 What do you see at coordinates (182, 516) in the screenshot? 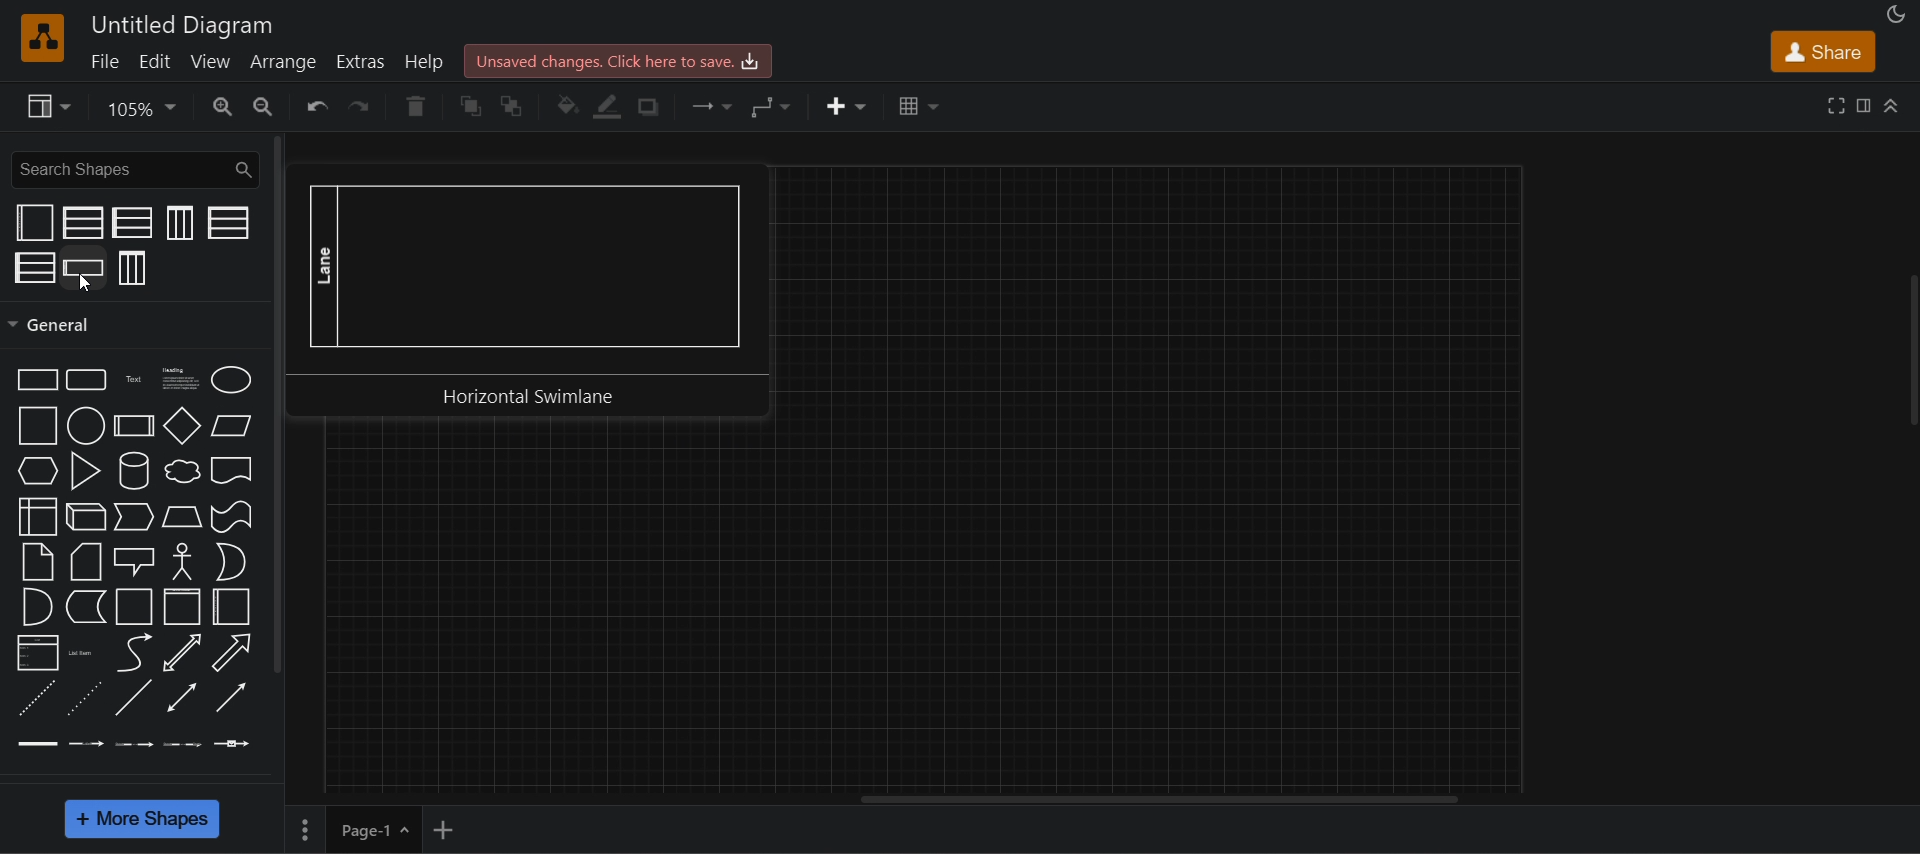
I see `trapezoid` at bounding box center [182, 516].